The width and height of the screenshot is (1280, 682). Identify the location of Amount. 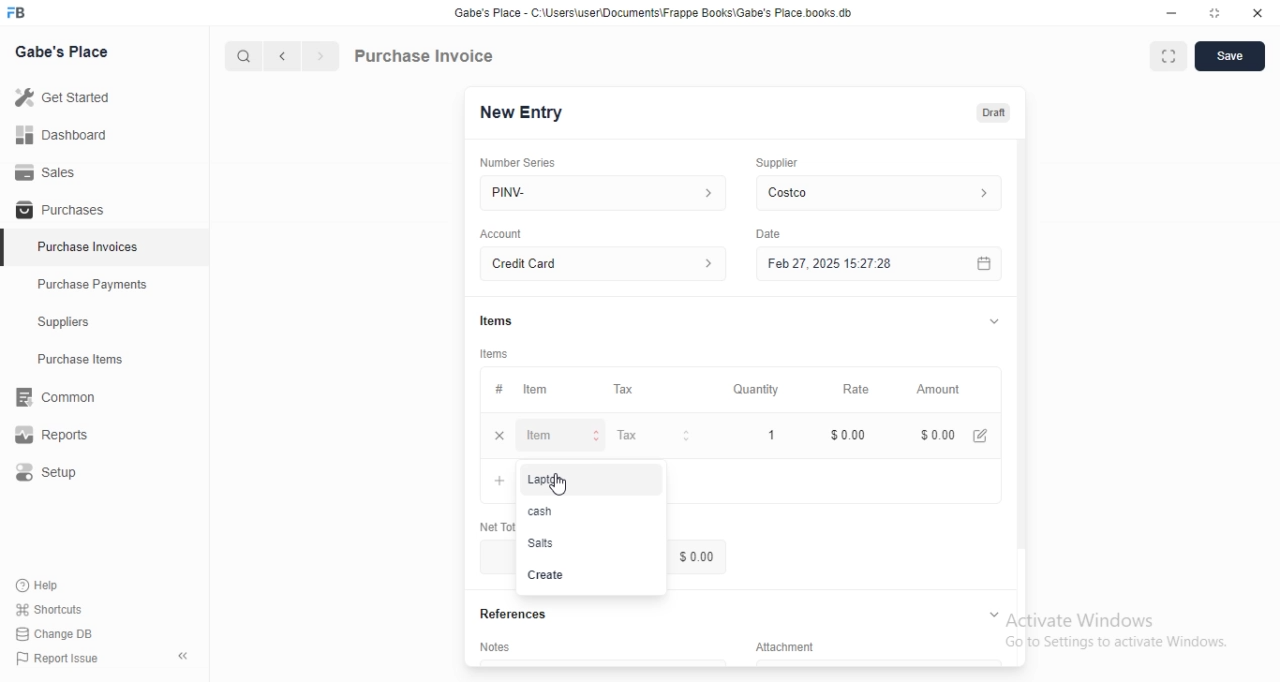
(943, 390).